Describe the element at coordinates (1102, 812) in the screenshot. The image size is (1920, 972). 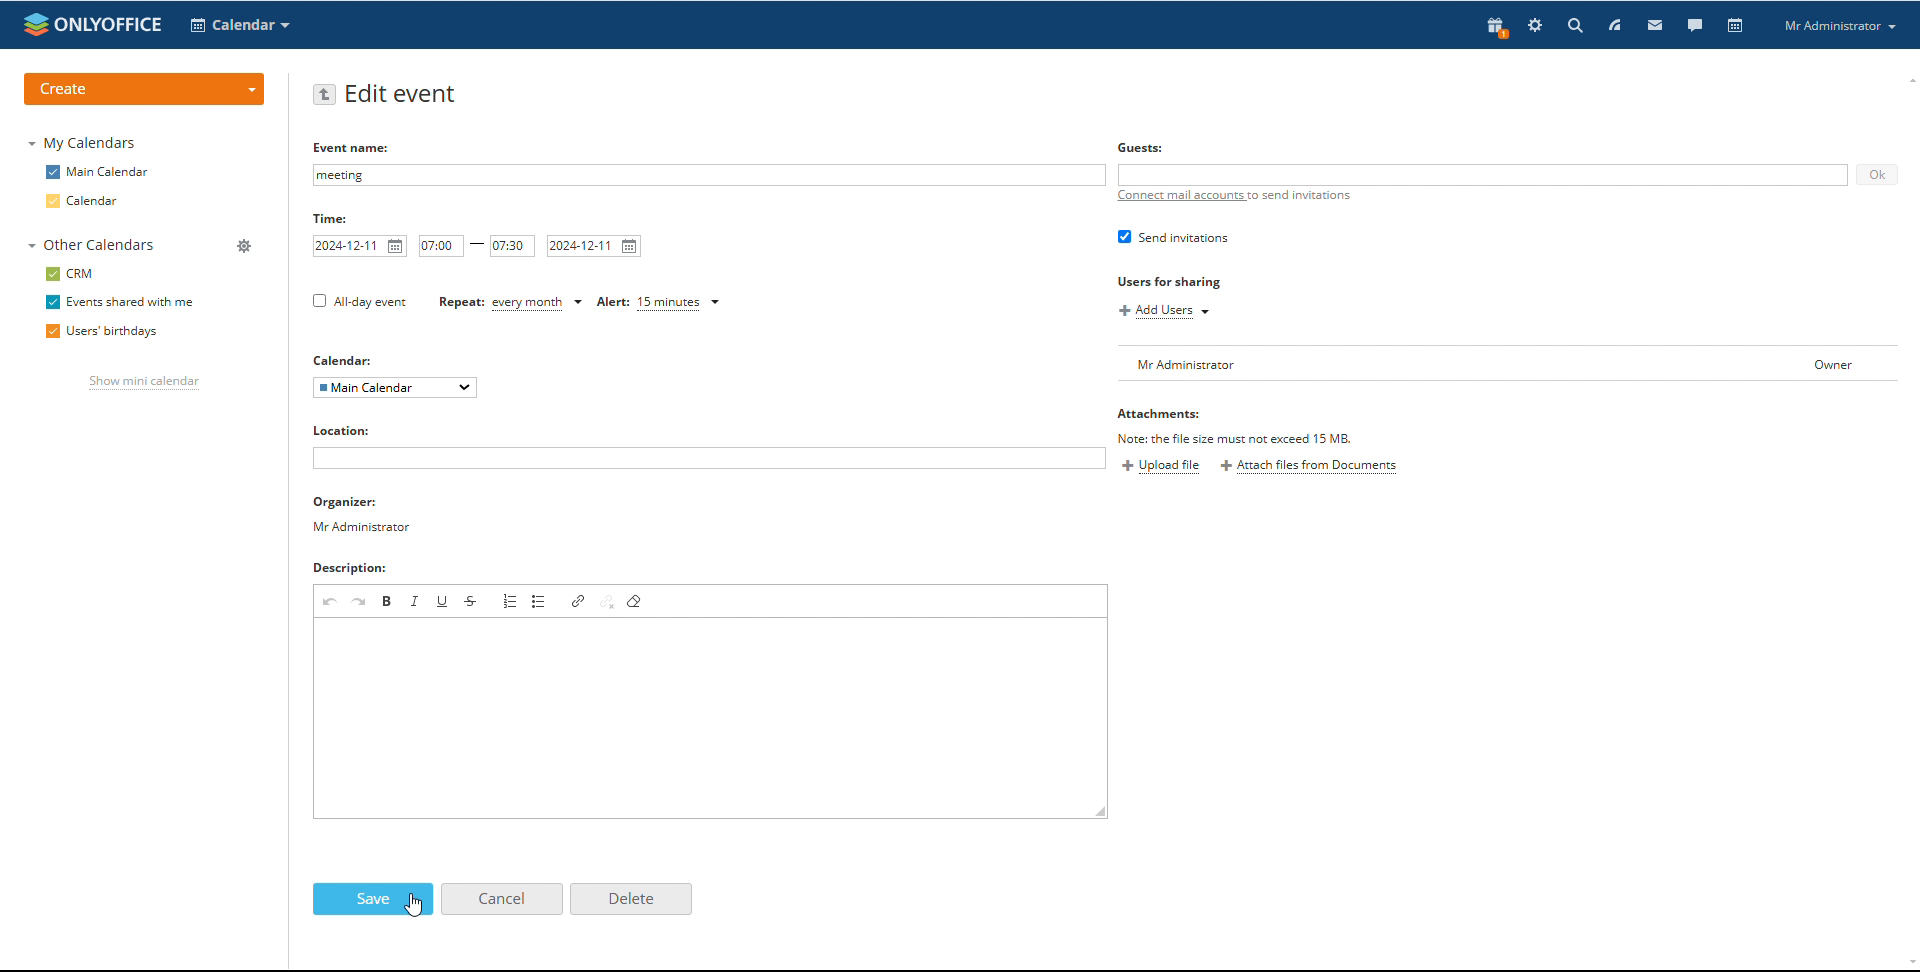
I see `resize` at that location.